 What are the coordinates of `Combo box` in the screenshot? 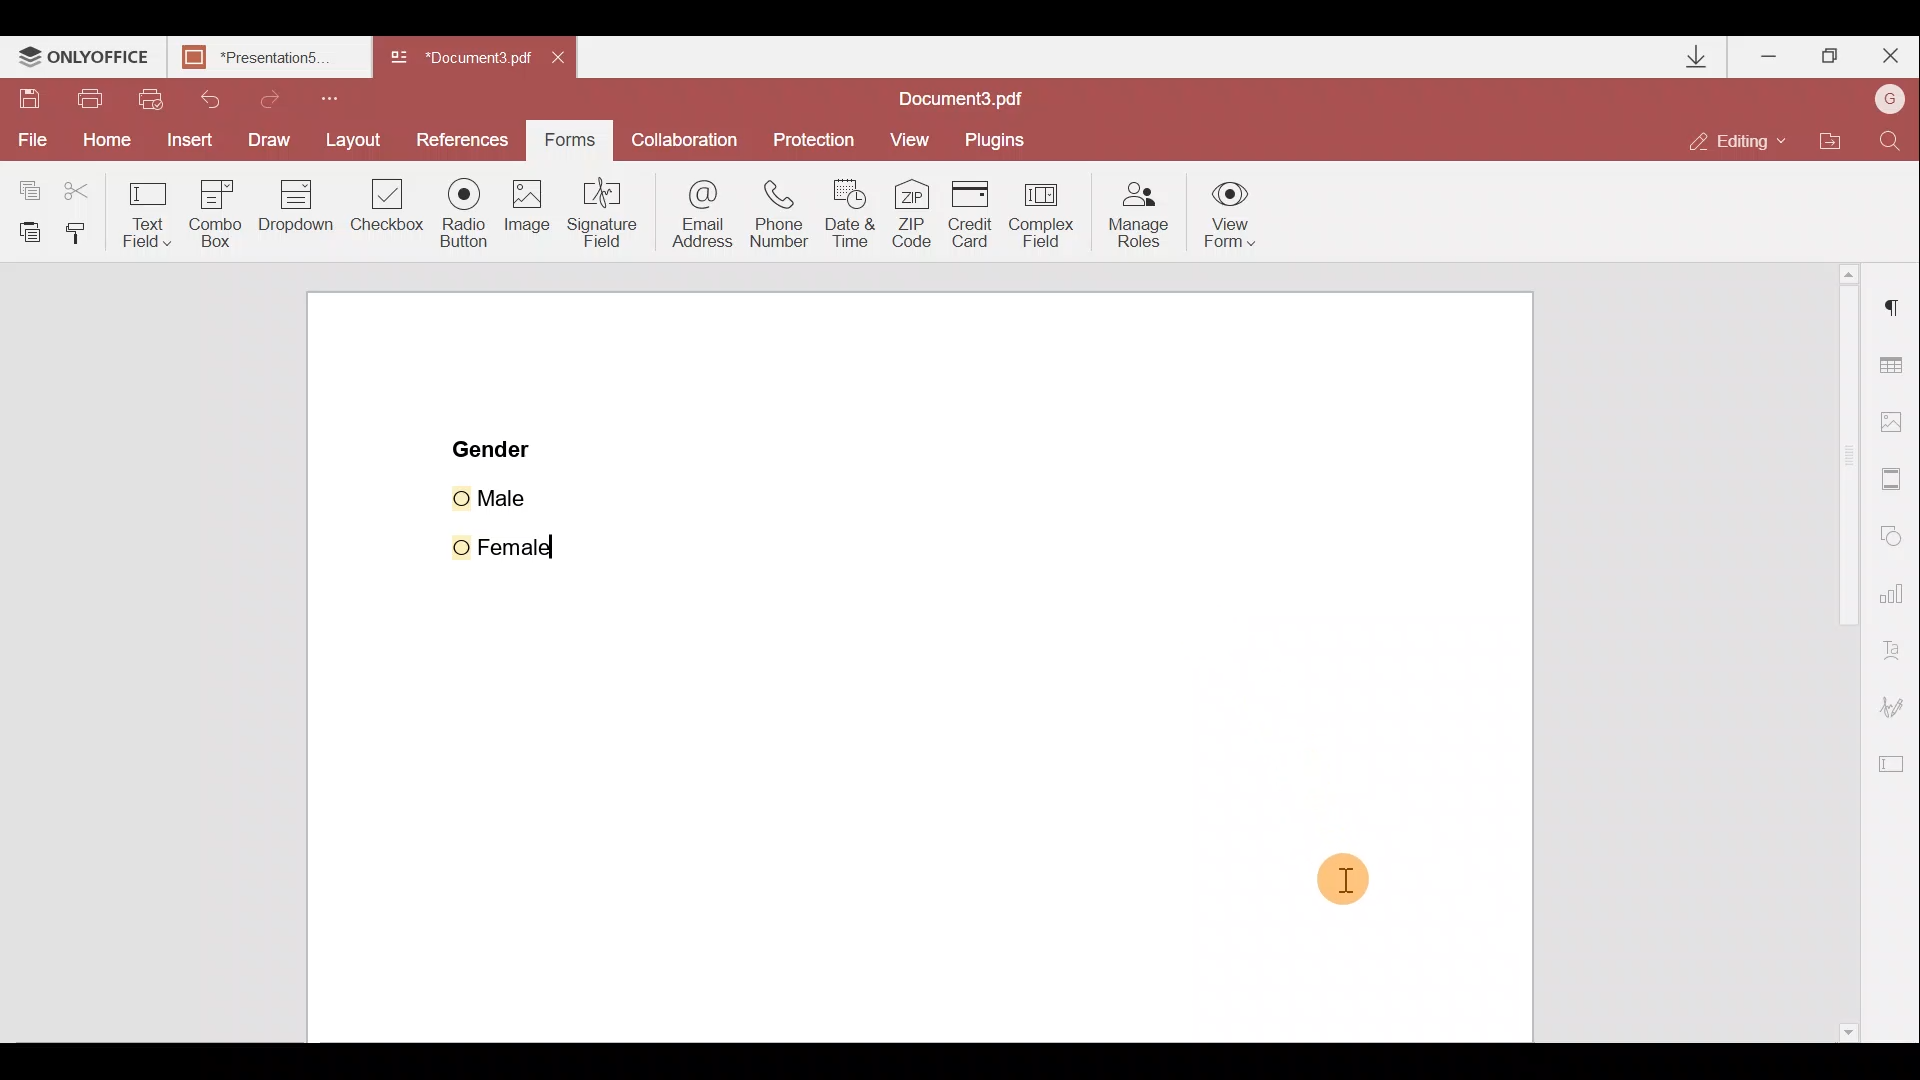 It's located at (211, 211).